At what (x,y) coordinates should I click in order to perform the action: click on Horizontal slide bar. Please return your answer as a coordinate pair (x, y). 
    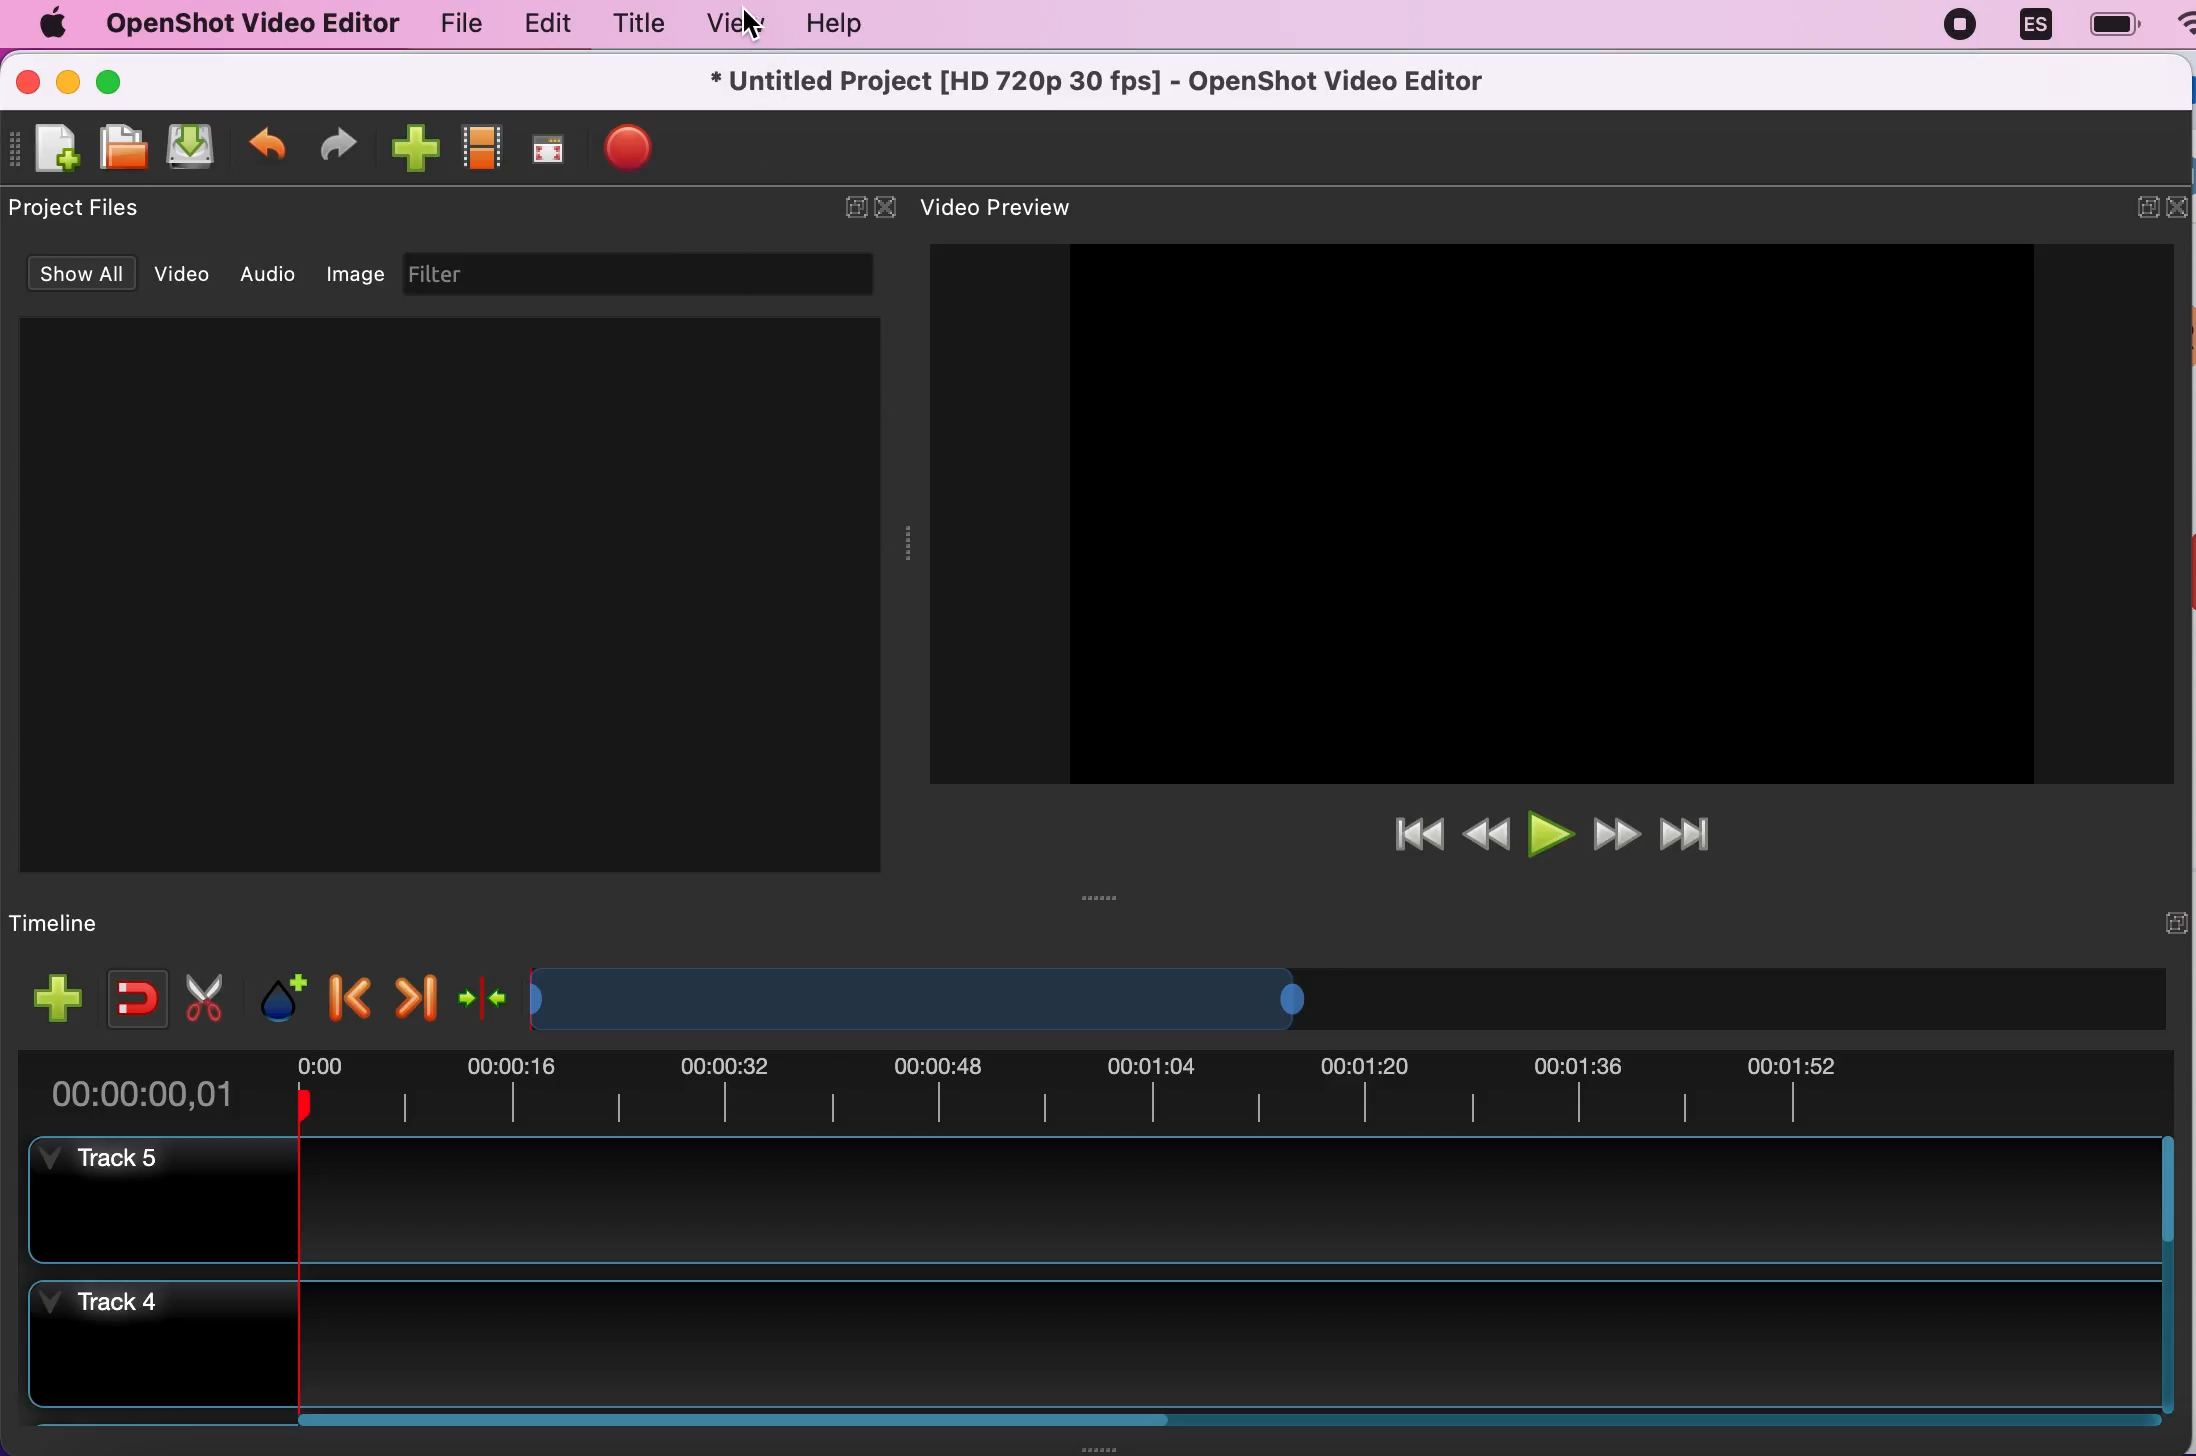
    Looking at the image, I should click on (1206, 1420).